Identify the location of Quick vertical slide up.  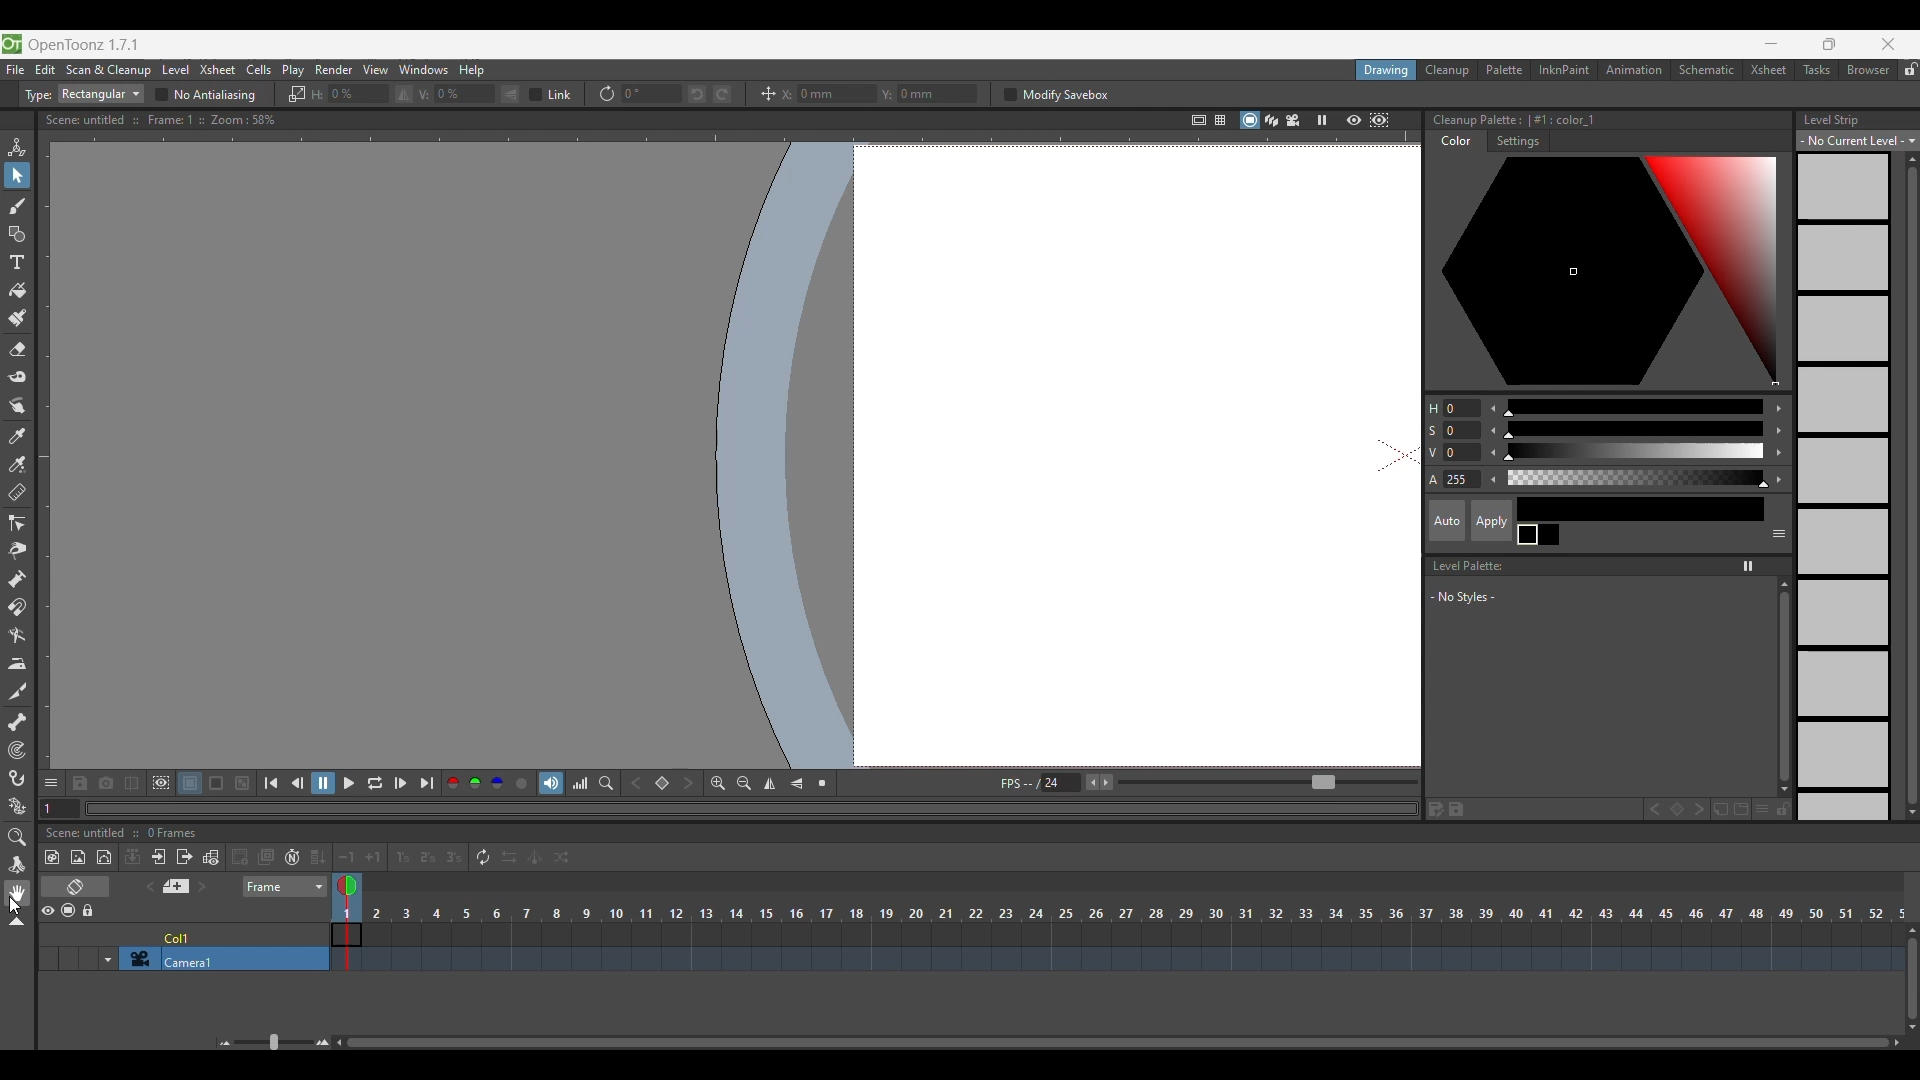
(1912, 158).